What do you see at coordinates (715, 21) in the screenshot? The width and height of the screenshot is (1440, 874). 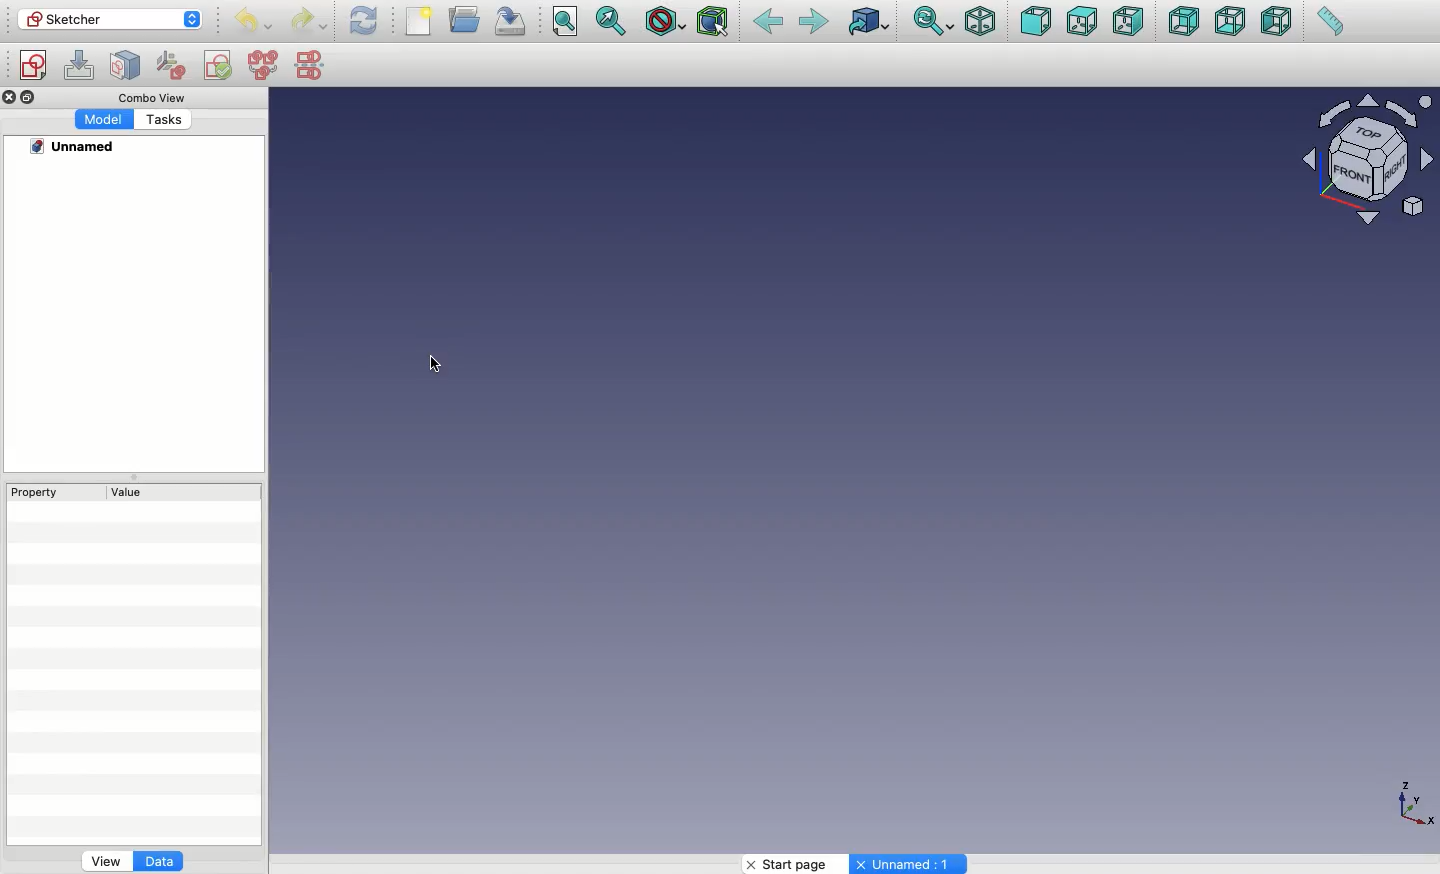 I see `Bounding box` at bounding box center [715, 21].